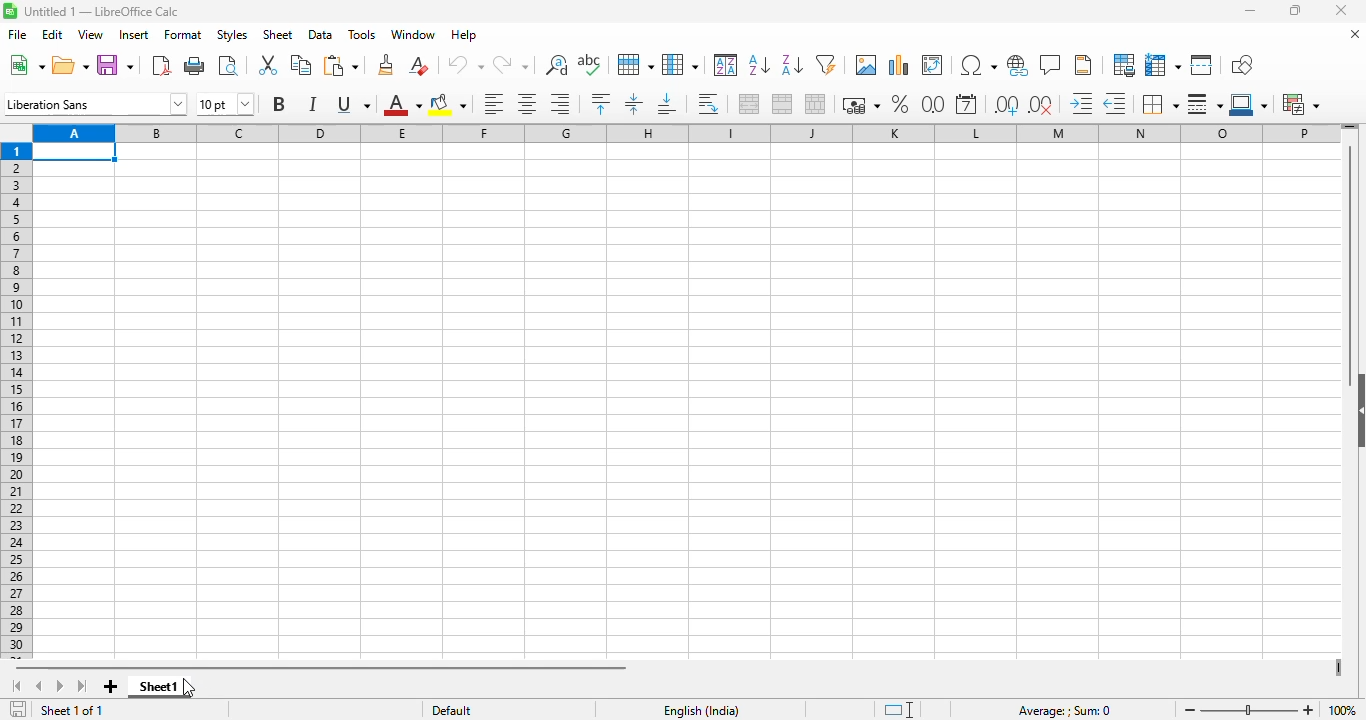 This screenshot has width=1366, height=720. What do you see at coordinates (1018, 66) in the screenshot?
I see `insert hyperlink` at bounding box center [1018, 66].